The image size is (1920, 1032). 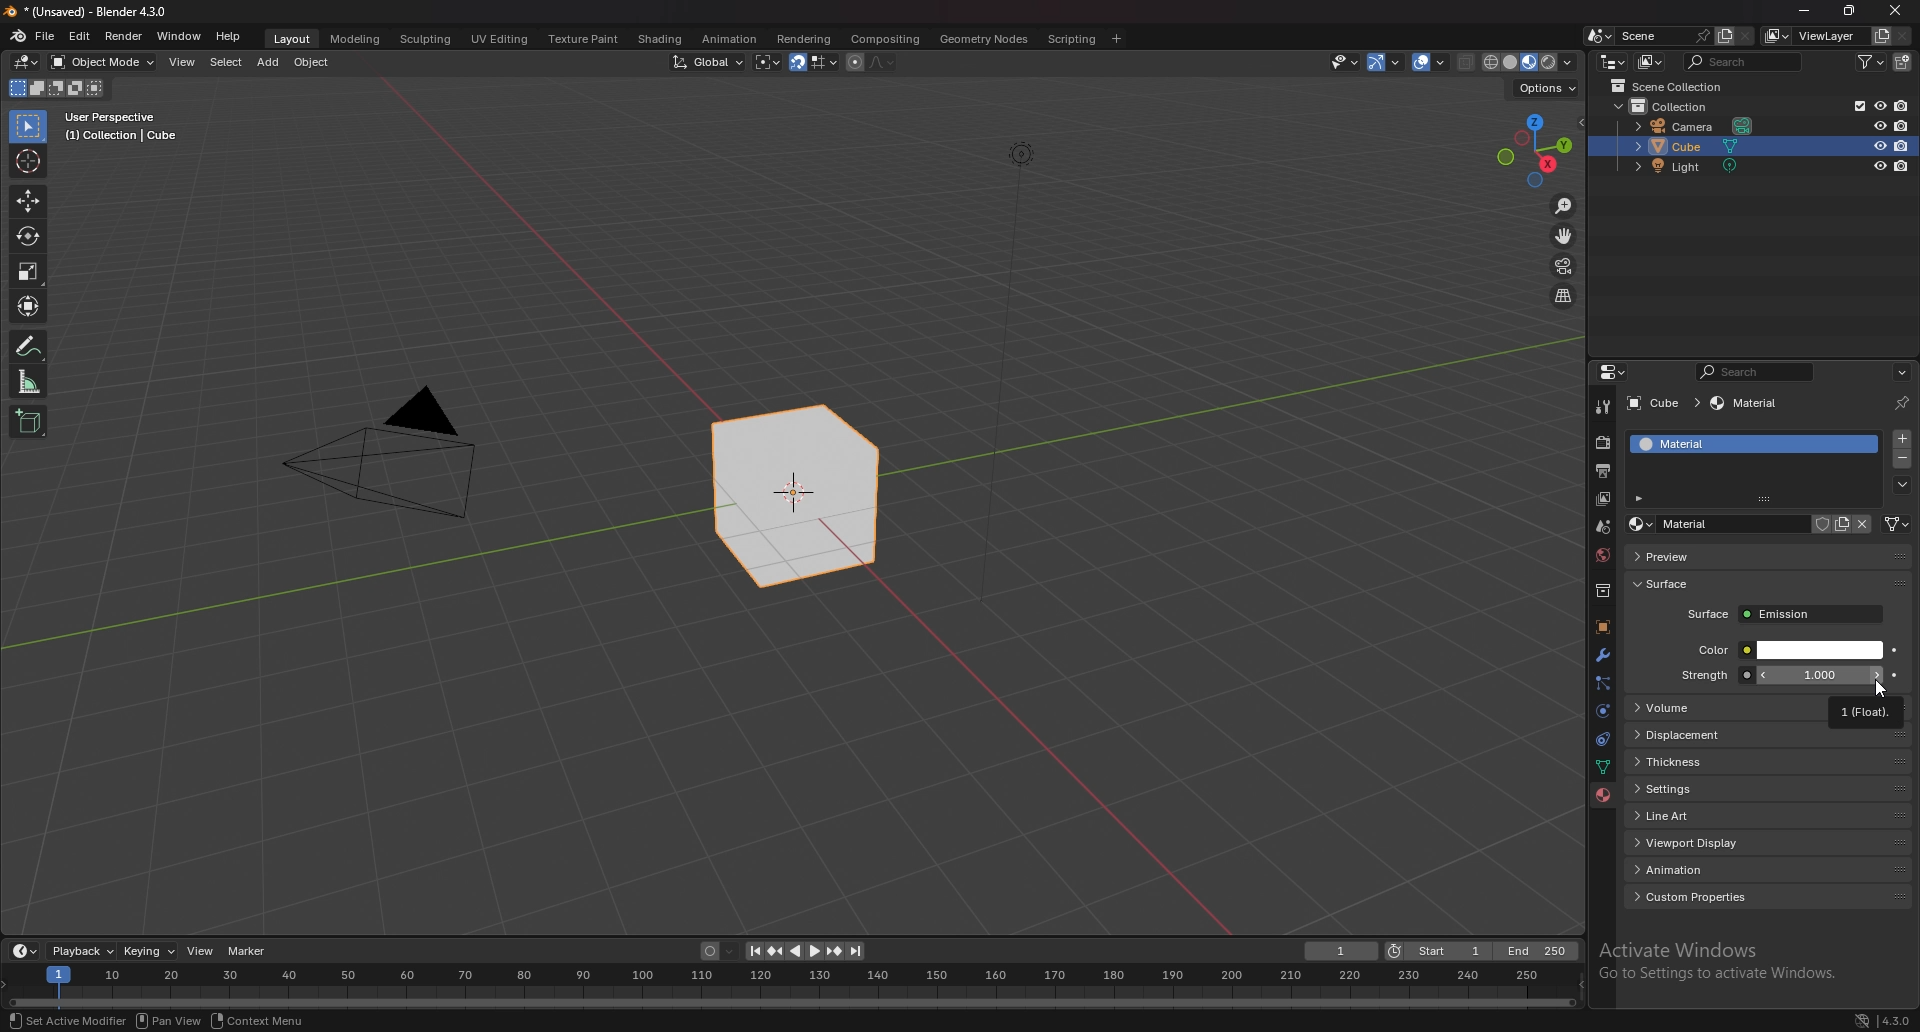 I want to click on texture paint, so click(x=581, y=39).